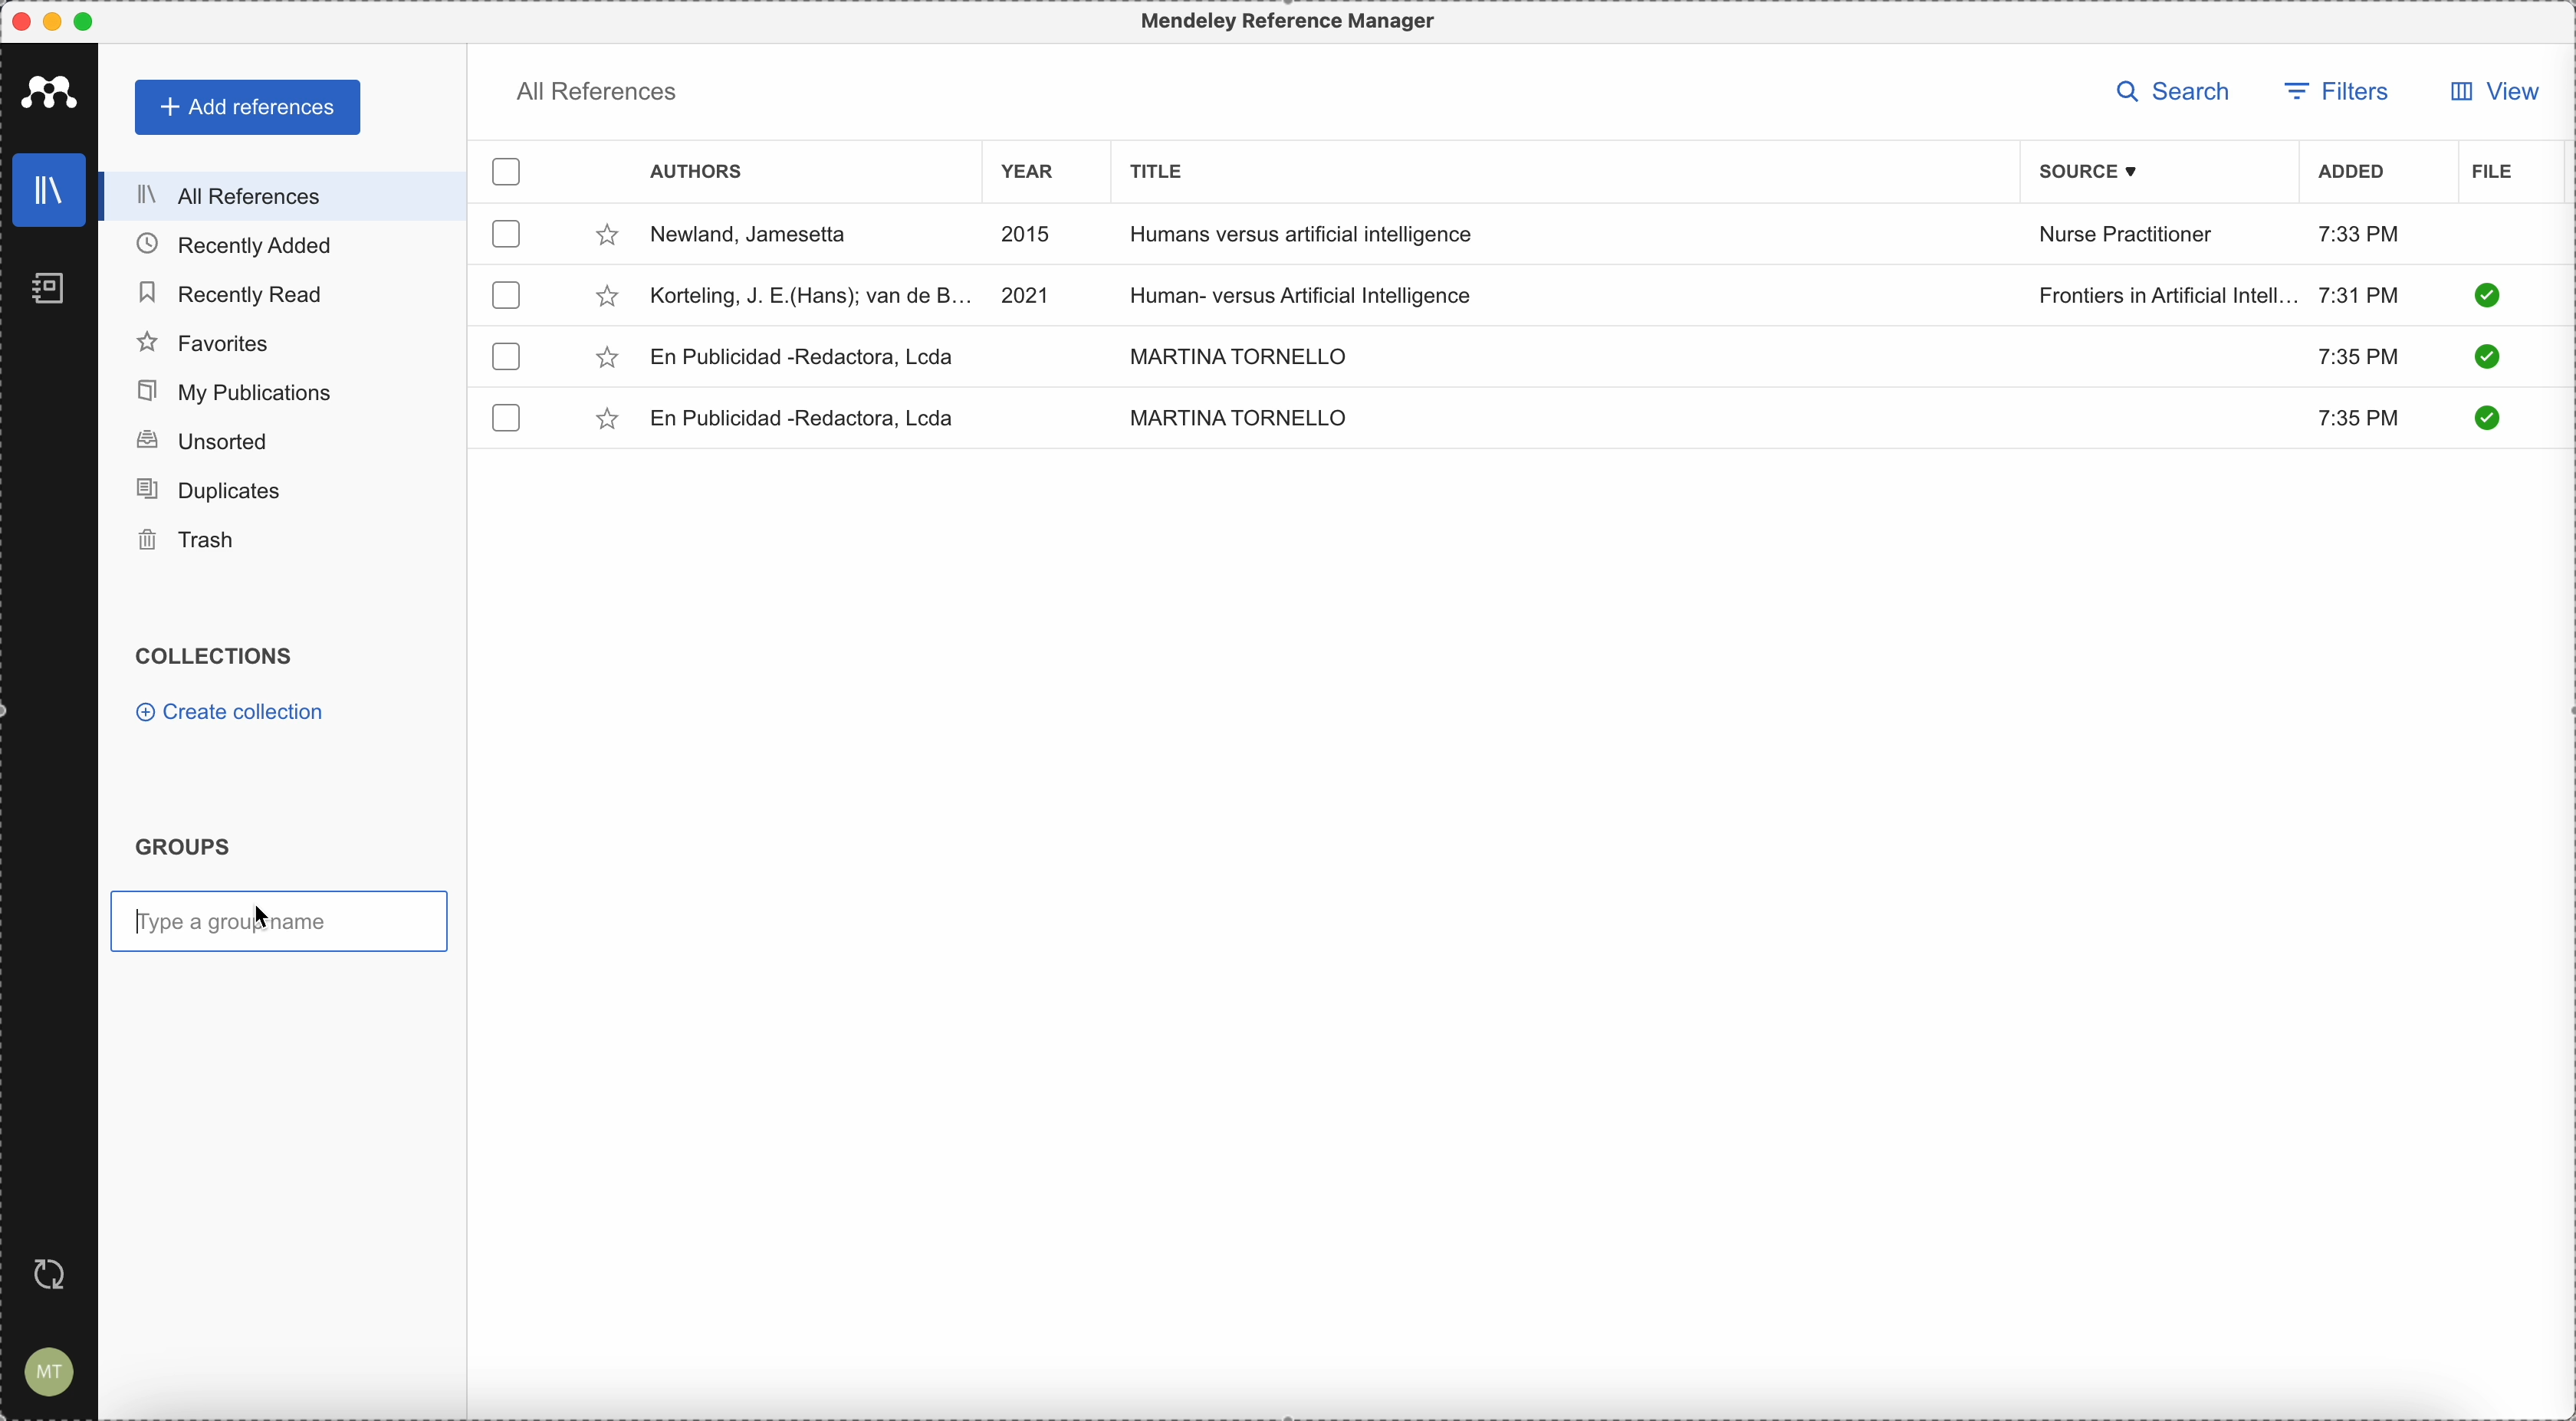 This screenshot has width=2576, height=1421. I want to click on checkbox, so click(503, 294).